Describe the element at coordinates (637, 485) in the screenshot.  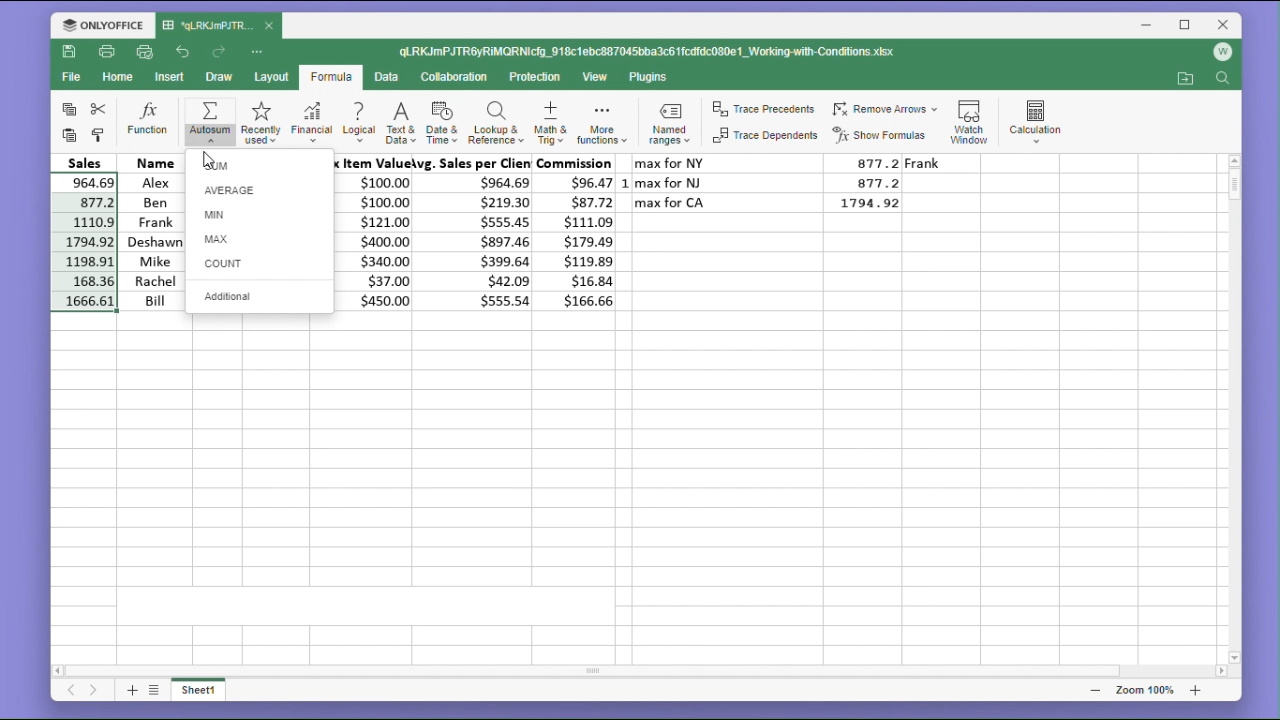
I see `empty cells` at that location.